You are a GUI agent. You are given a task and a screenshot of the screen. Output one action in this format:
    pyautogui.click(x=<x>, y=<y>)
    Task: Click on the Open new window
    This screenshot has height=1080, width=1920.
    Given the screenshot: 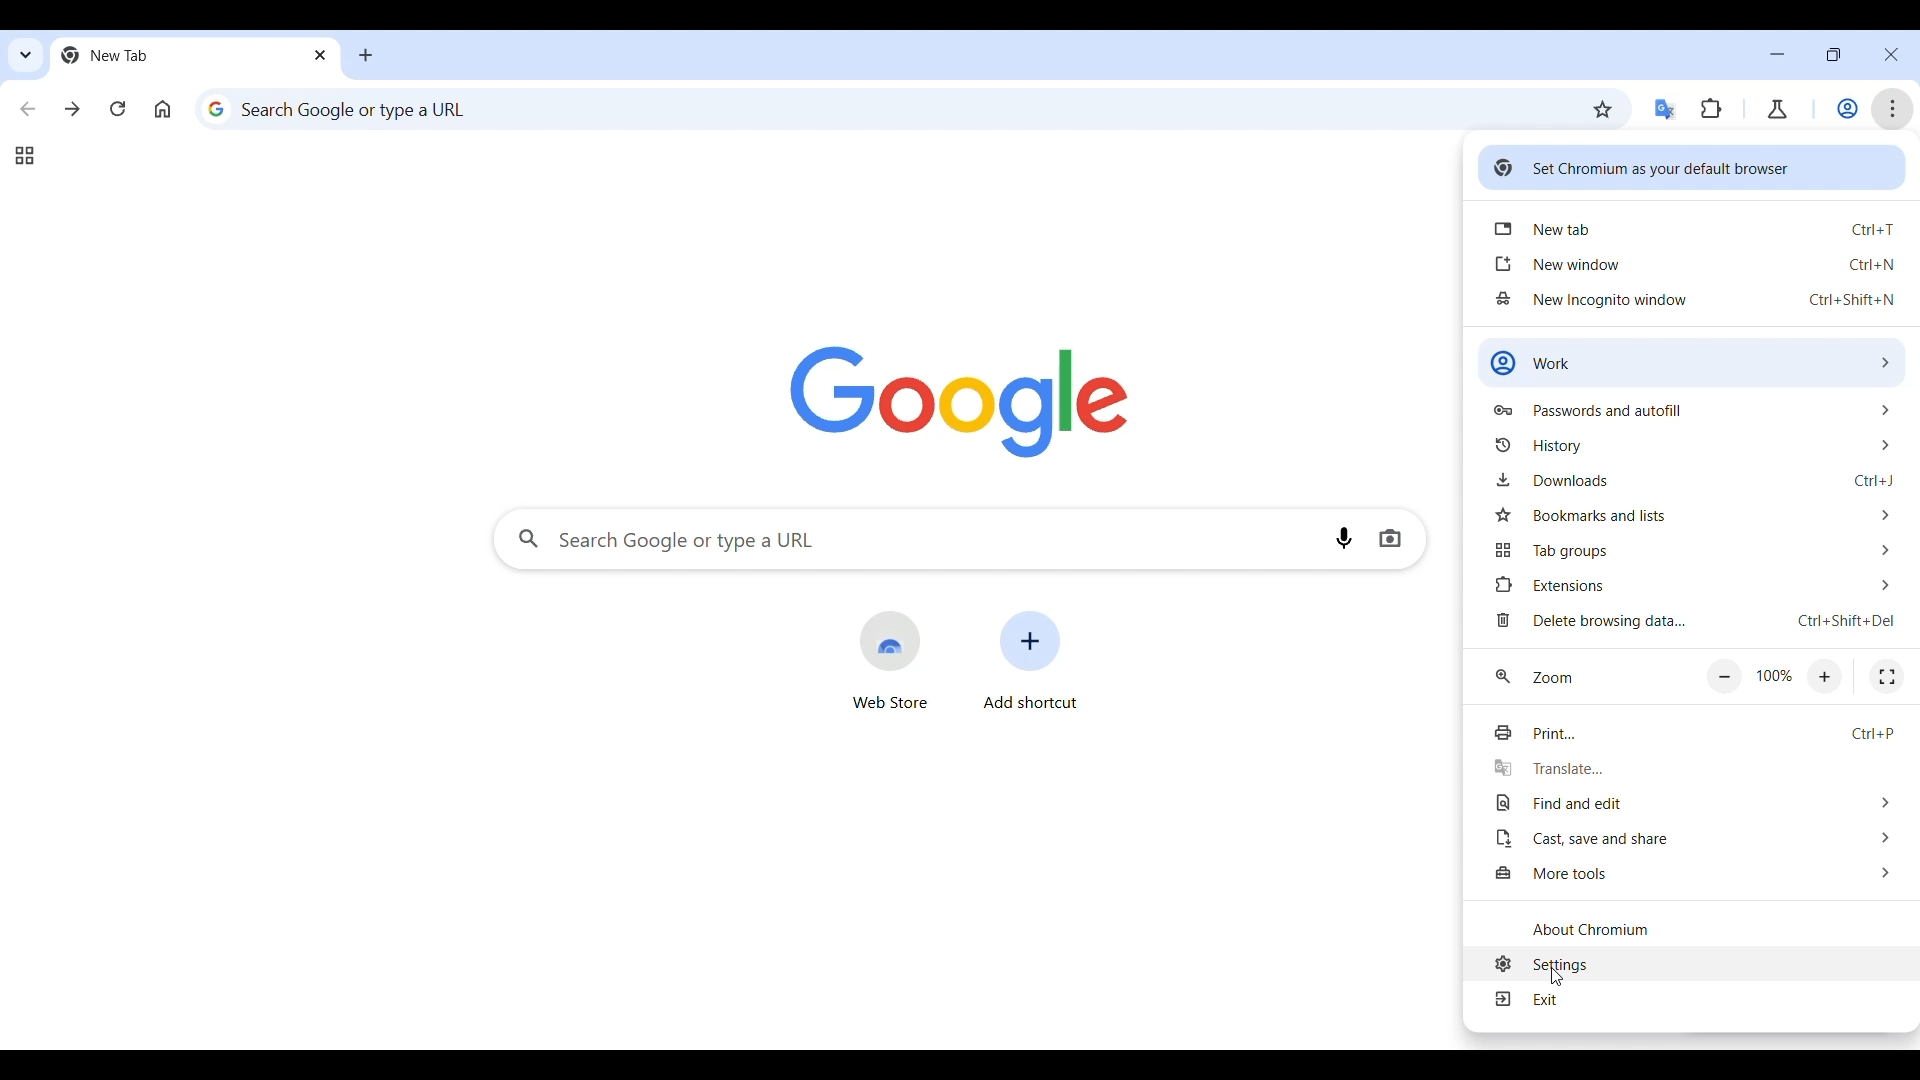 What is the action you would take?
    pyautogui.click(x=1692, y=262)
    